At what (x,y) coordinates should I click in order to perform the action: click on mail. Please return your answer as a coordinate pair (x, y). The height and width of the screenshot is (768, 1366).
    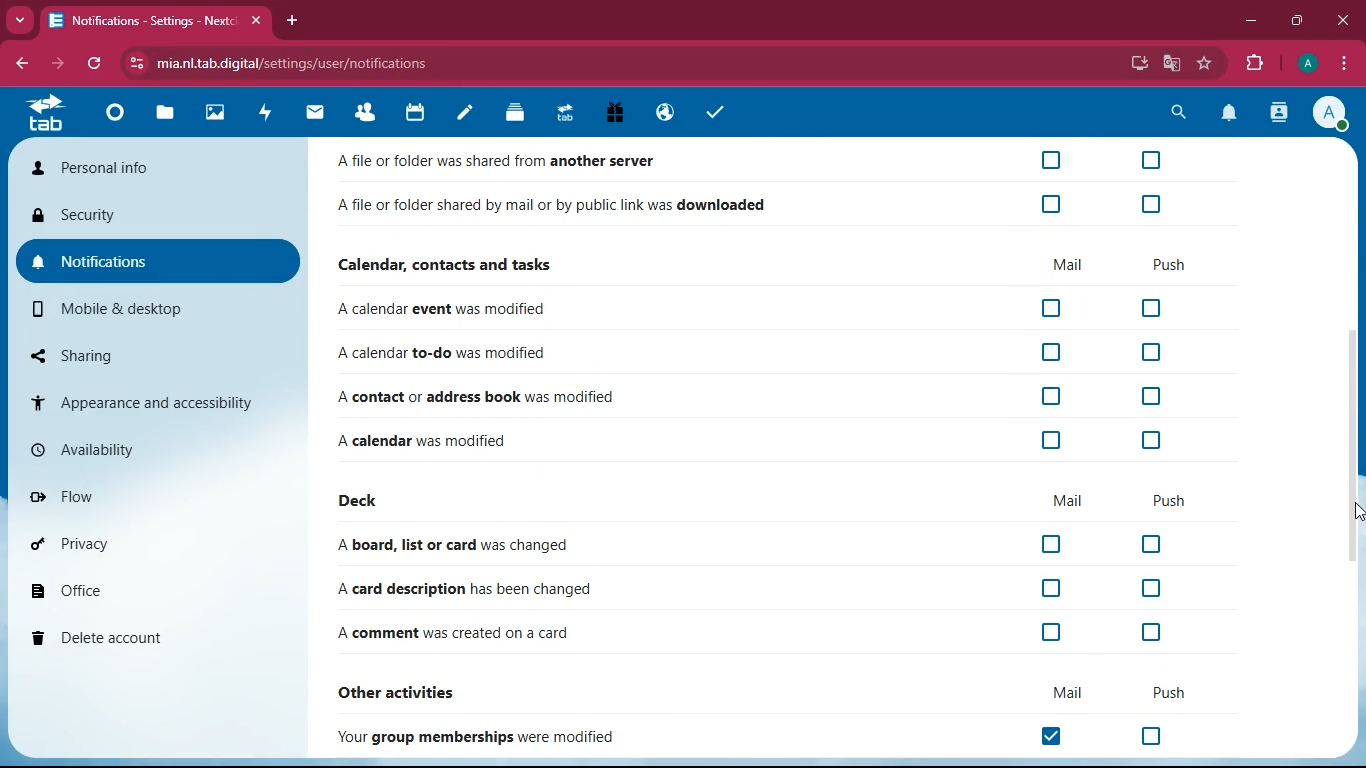
    Looking at the image, I should click on (315, 112).